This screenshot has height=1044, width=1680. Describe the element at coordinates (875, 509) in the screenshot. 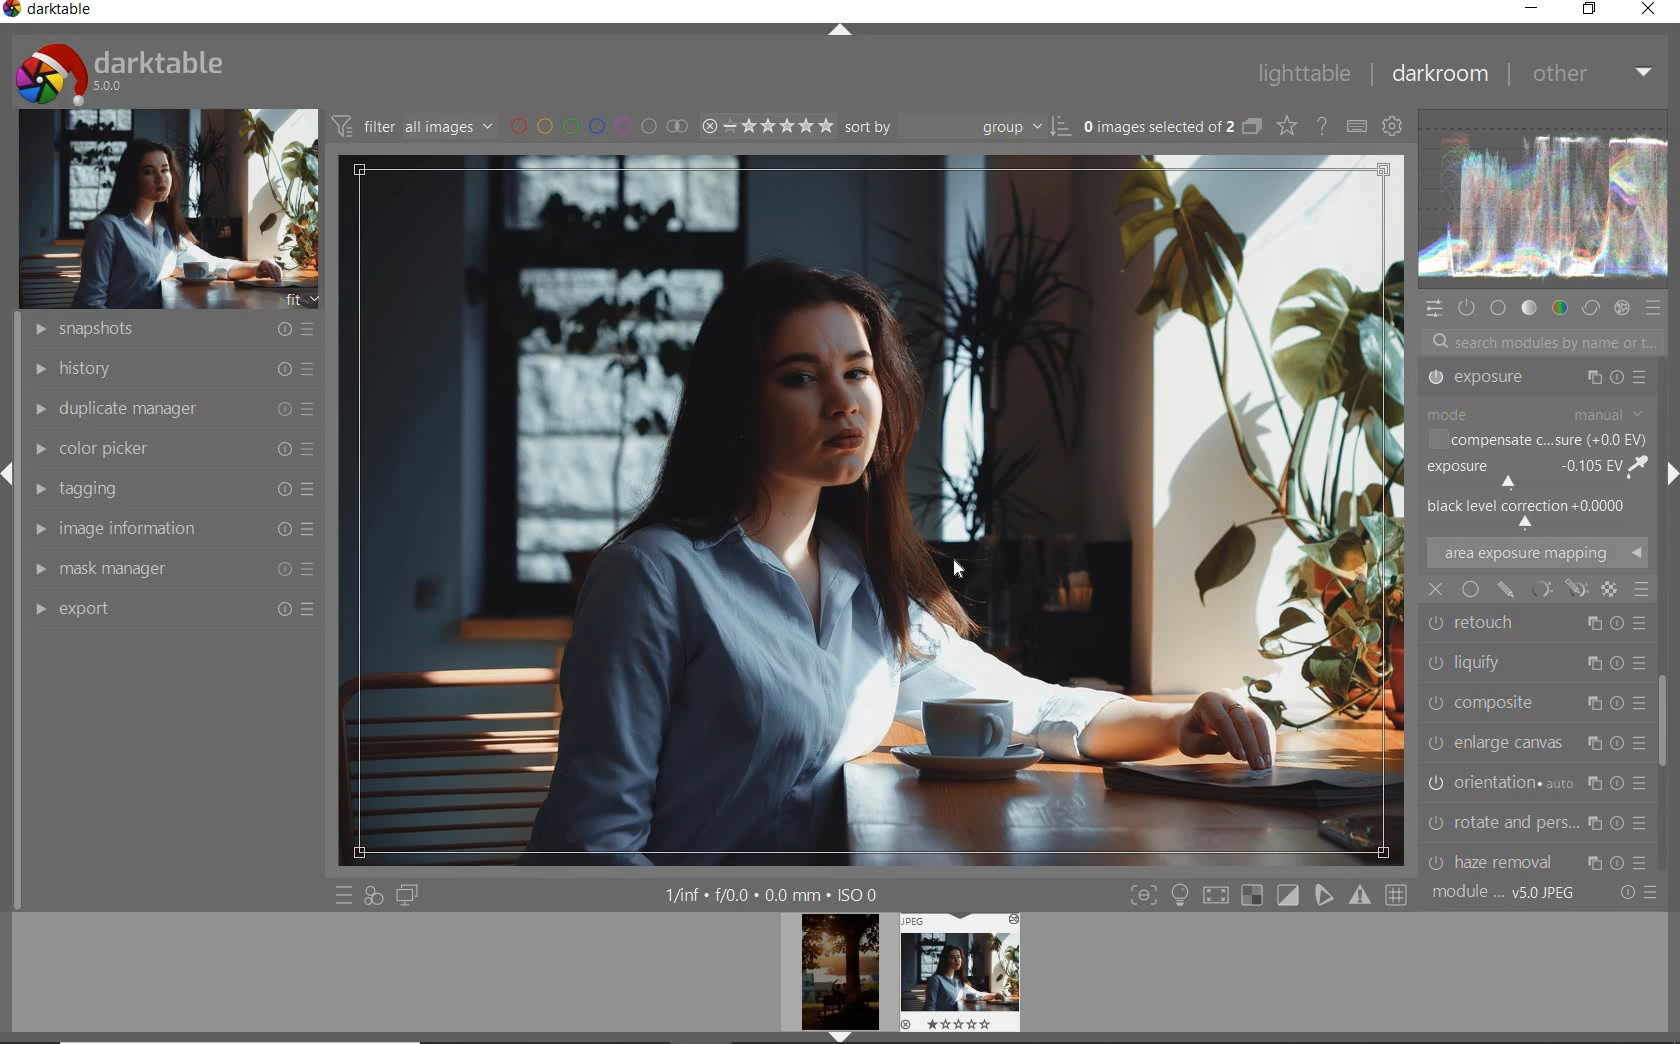

I see `SELECTED IMAGE` at that location.